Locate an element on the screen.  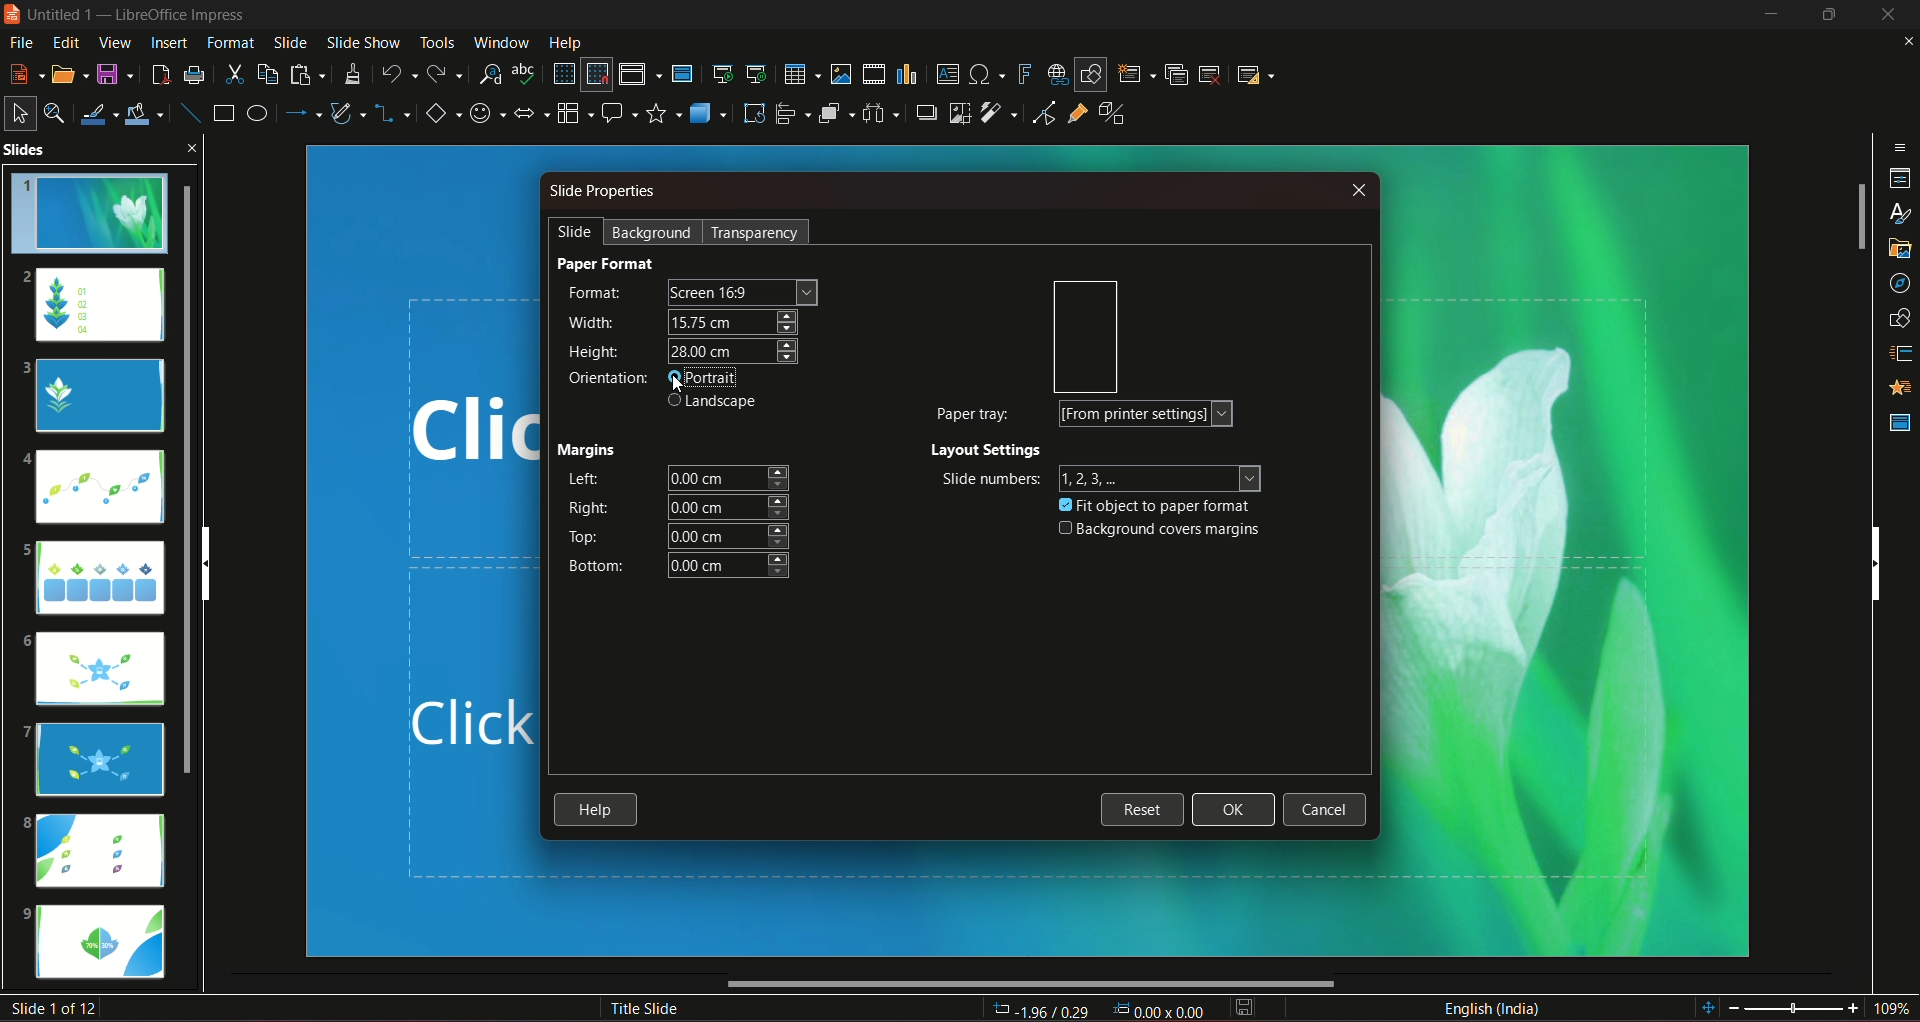
landscape is located at coordinates (716, 403).